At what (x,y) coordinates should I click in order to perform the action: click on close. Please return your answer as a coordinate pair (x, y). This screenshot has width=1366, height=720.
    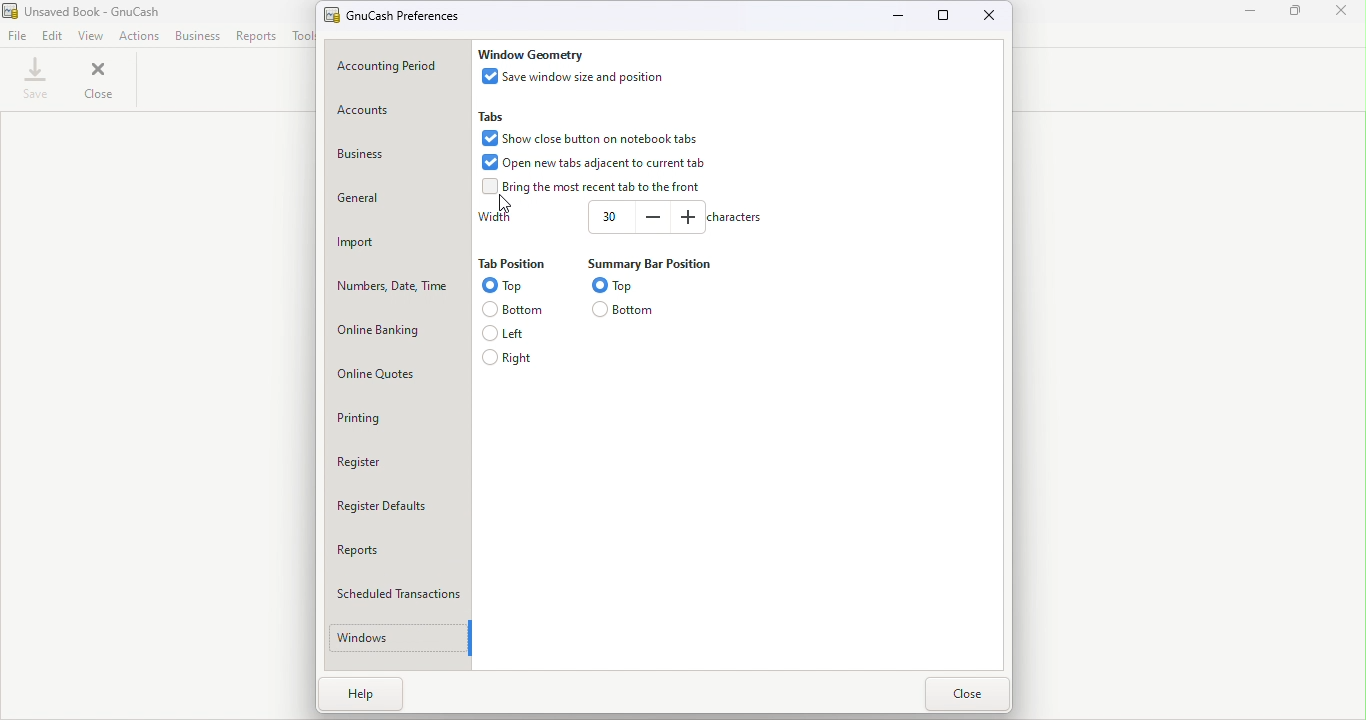
    Looking at the image, I should click on (102, 78).